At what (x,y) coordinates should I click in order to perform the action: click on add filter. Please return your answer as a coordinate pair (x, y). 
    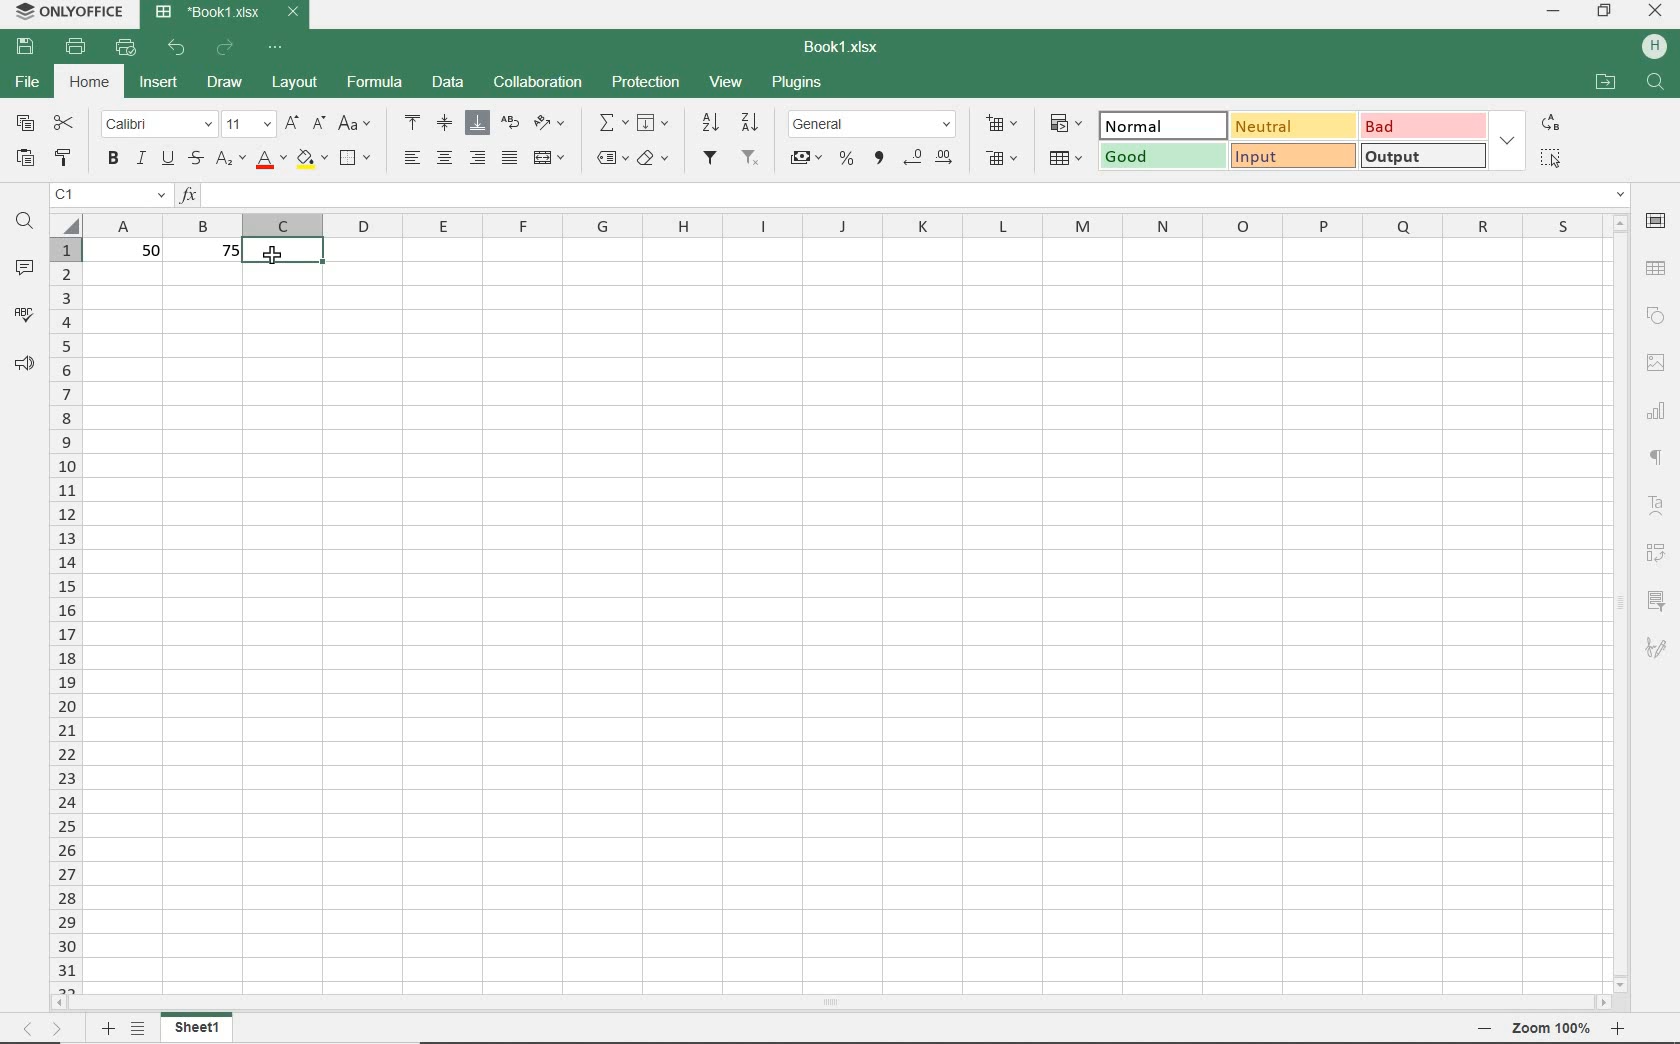
    Looking at the image, I should click on (711, 160).